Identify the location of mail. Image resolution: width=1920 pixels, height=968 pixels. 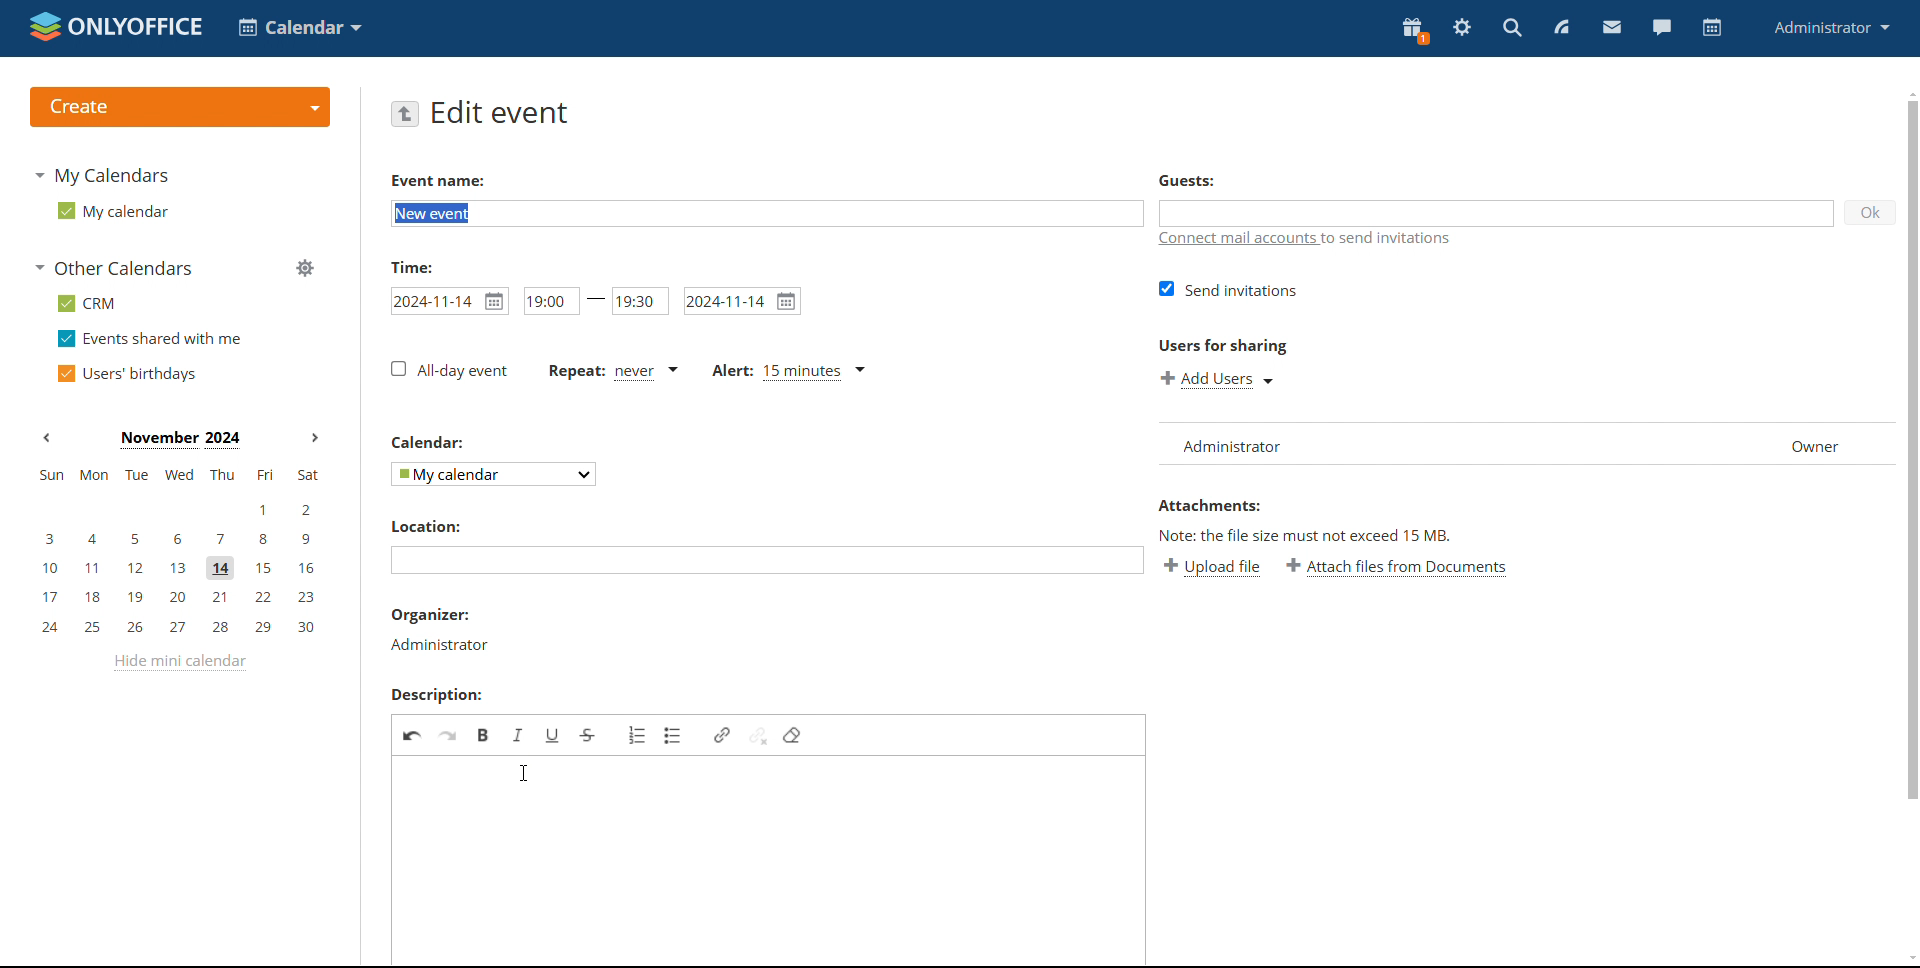
(1611, 28).